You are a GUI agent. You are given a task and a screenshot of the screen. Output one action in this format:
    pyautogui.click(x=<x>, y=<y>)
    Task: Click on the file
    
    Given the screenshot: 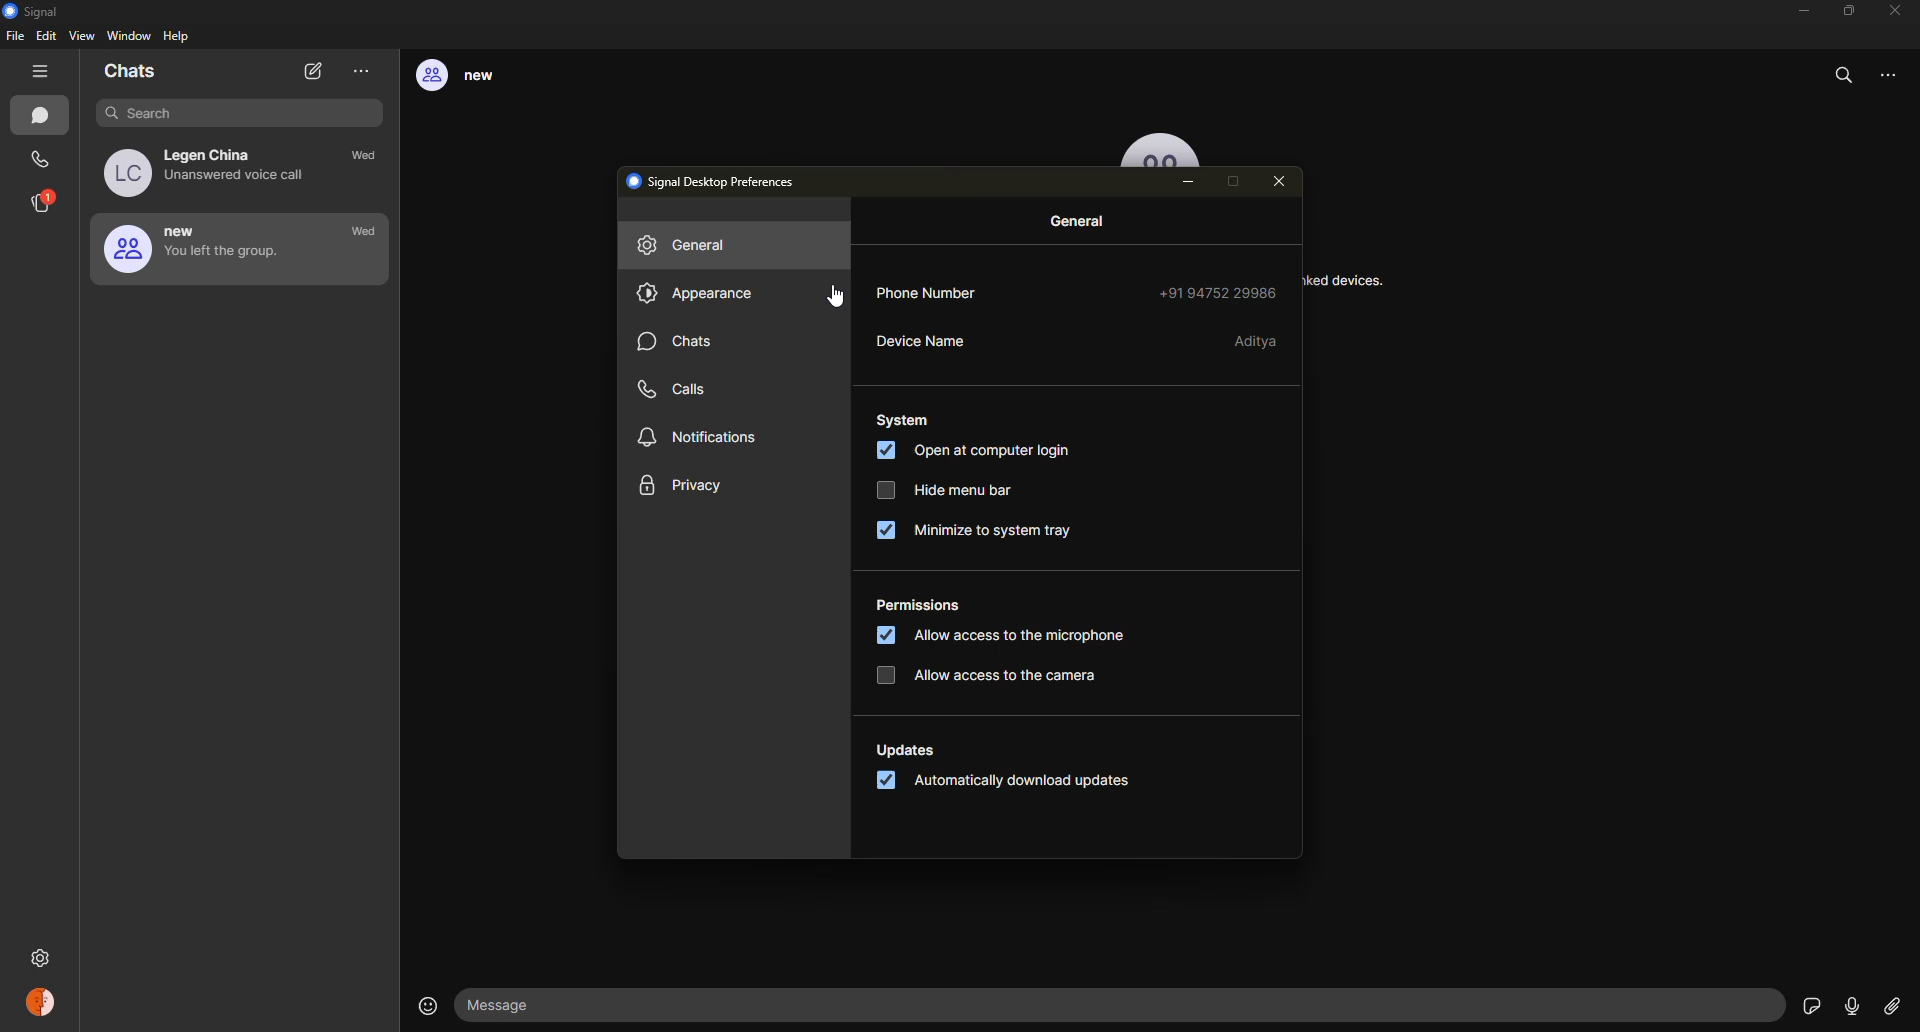 What is the action you would take?
    pyautogui.click(x=15, y=39)
    